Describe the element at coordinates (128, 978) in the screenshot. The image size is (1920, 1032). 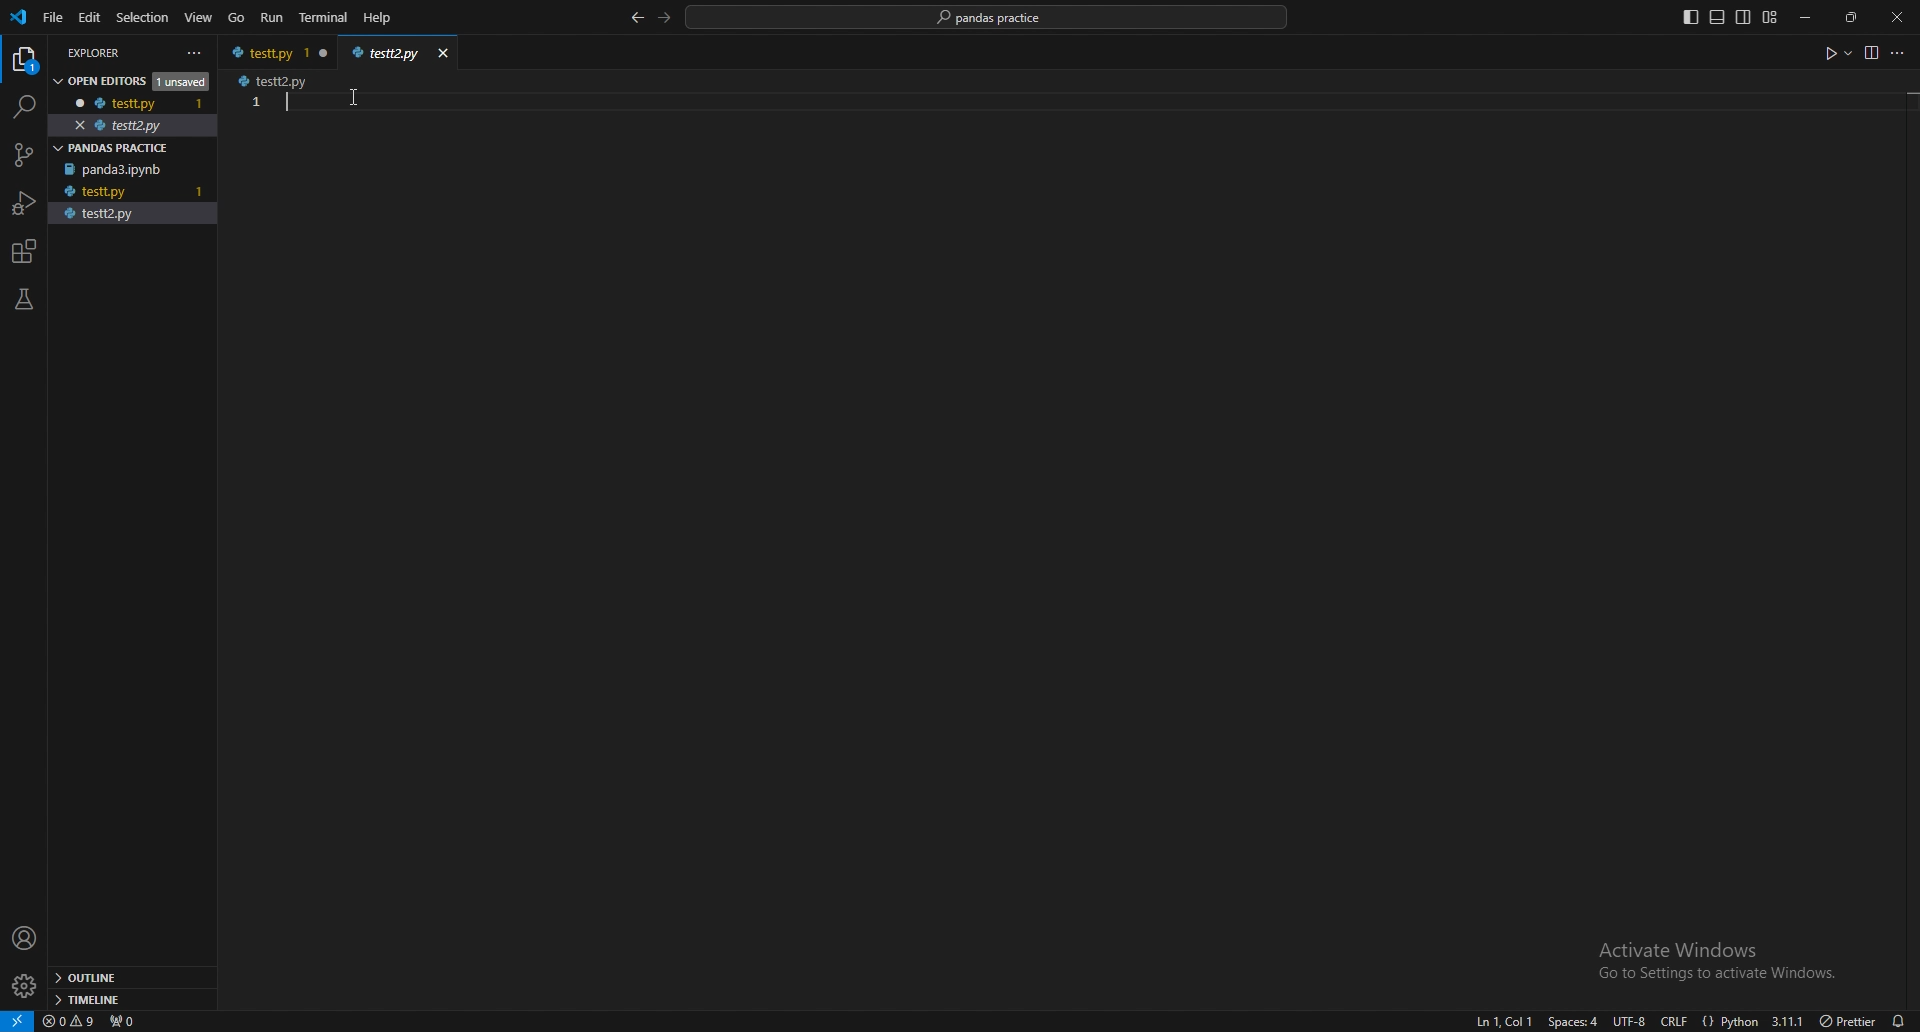
I see `outline` at that location.